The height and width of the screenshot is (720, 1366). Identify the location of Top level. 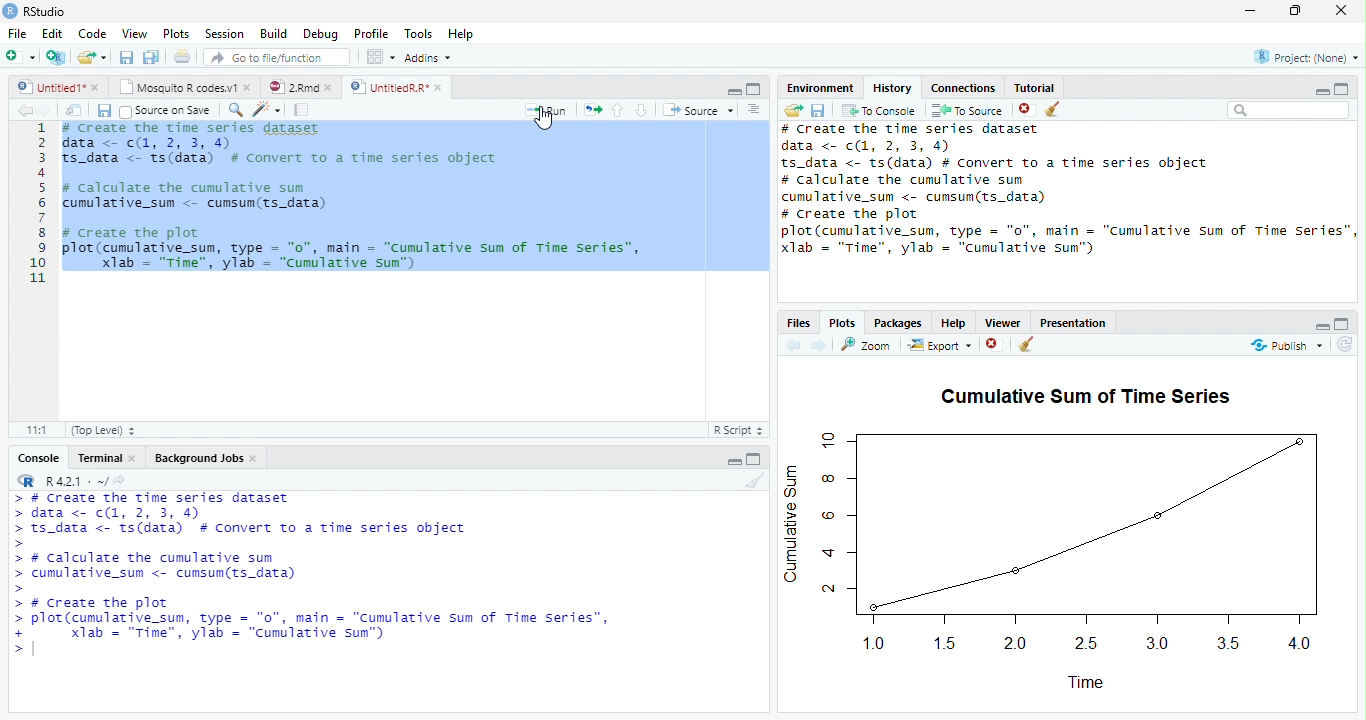
(104, 431).